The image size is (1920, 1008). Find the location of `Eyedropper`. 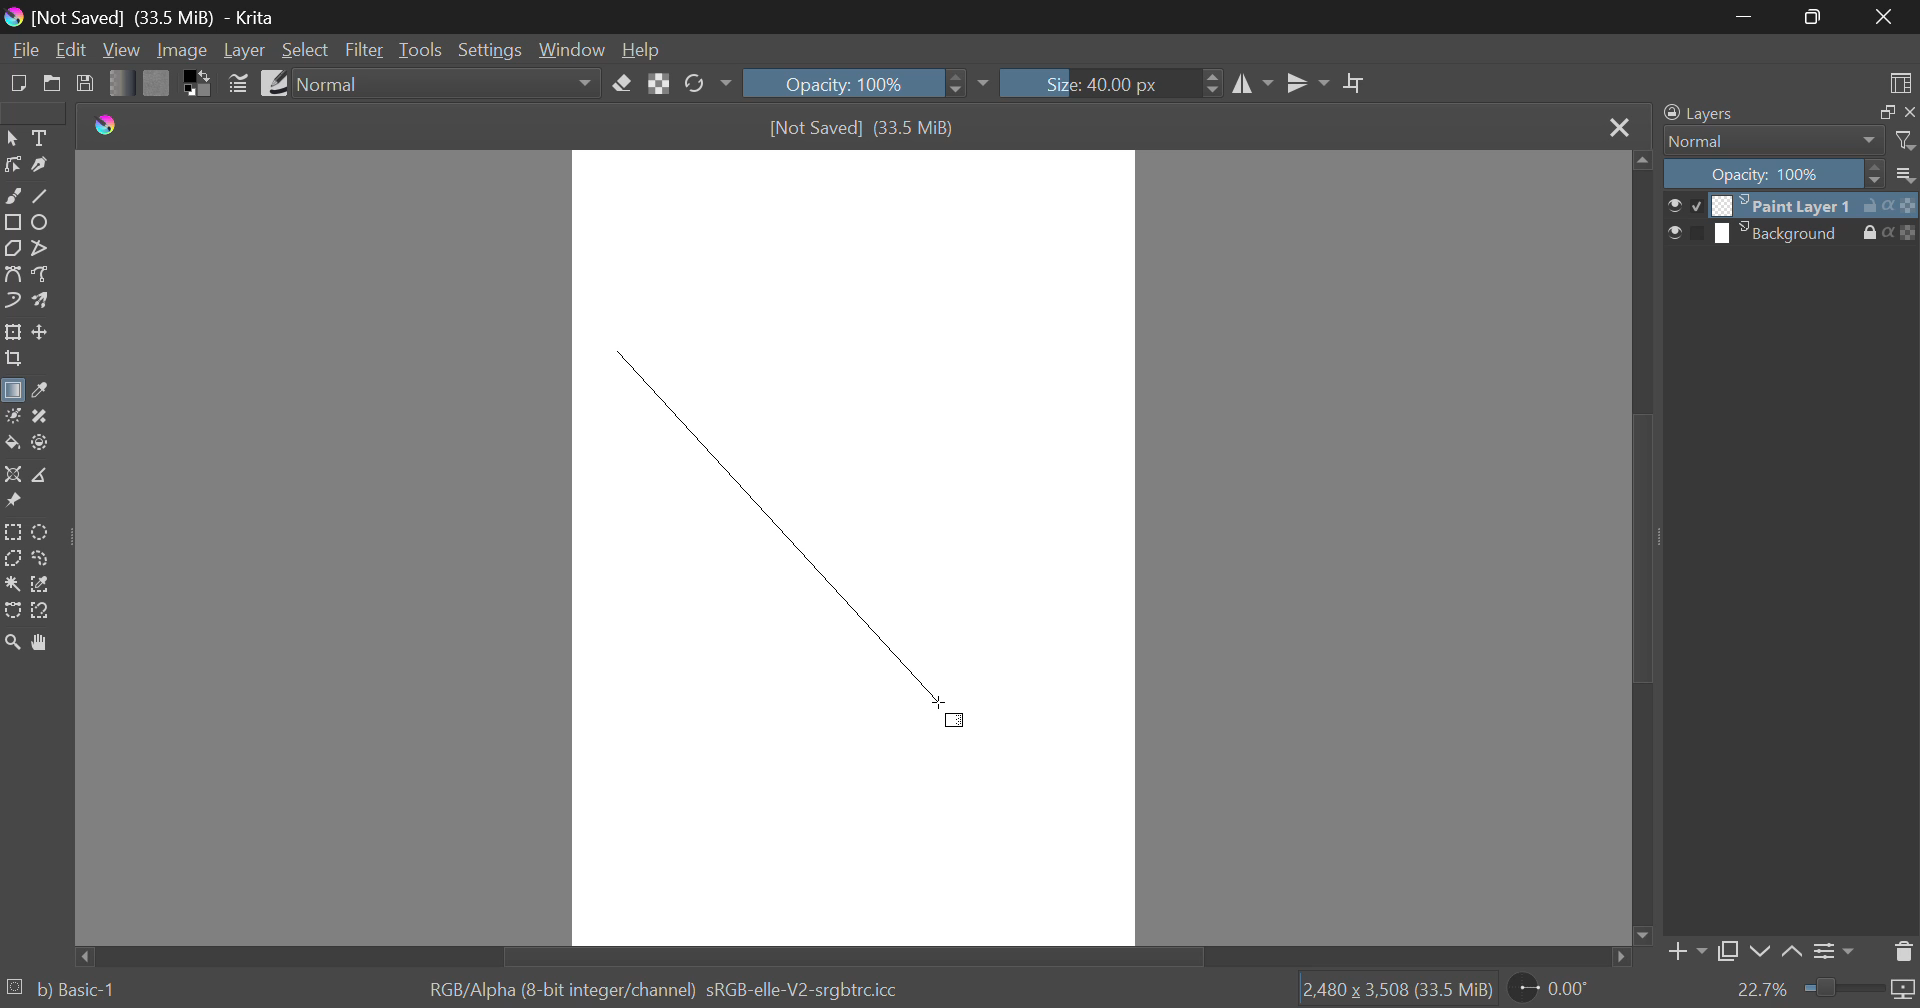

Eyedropper is located at coordinates (38, 392).